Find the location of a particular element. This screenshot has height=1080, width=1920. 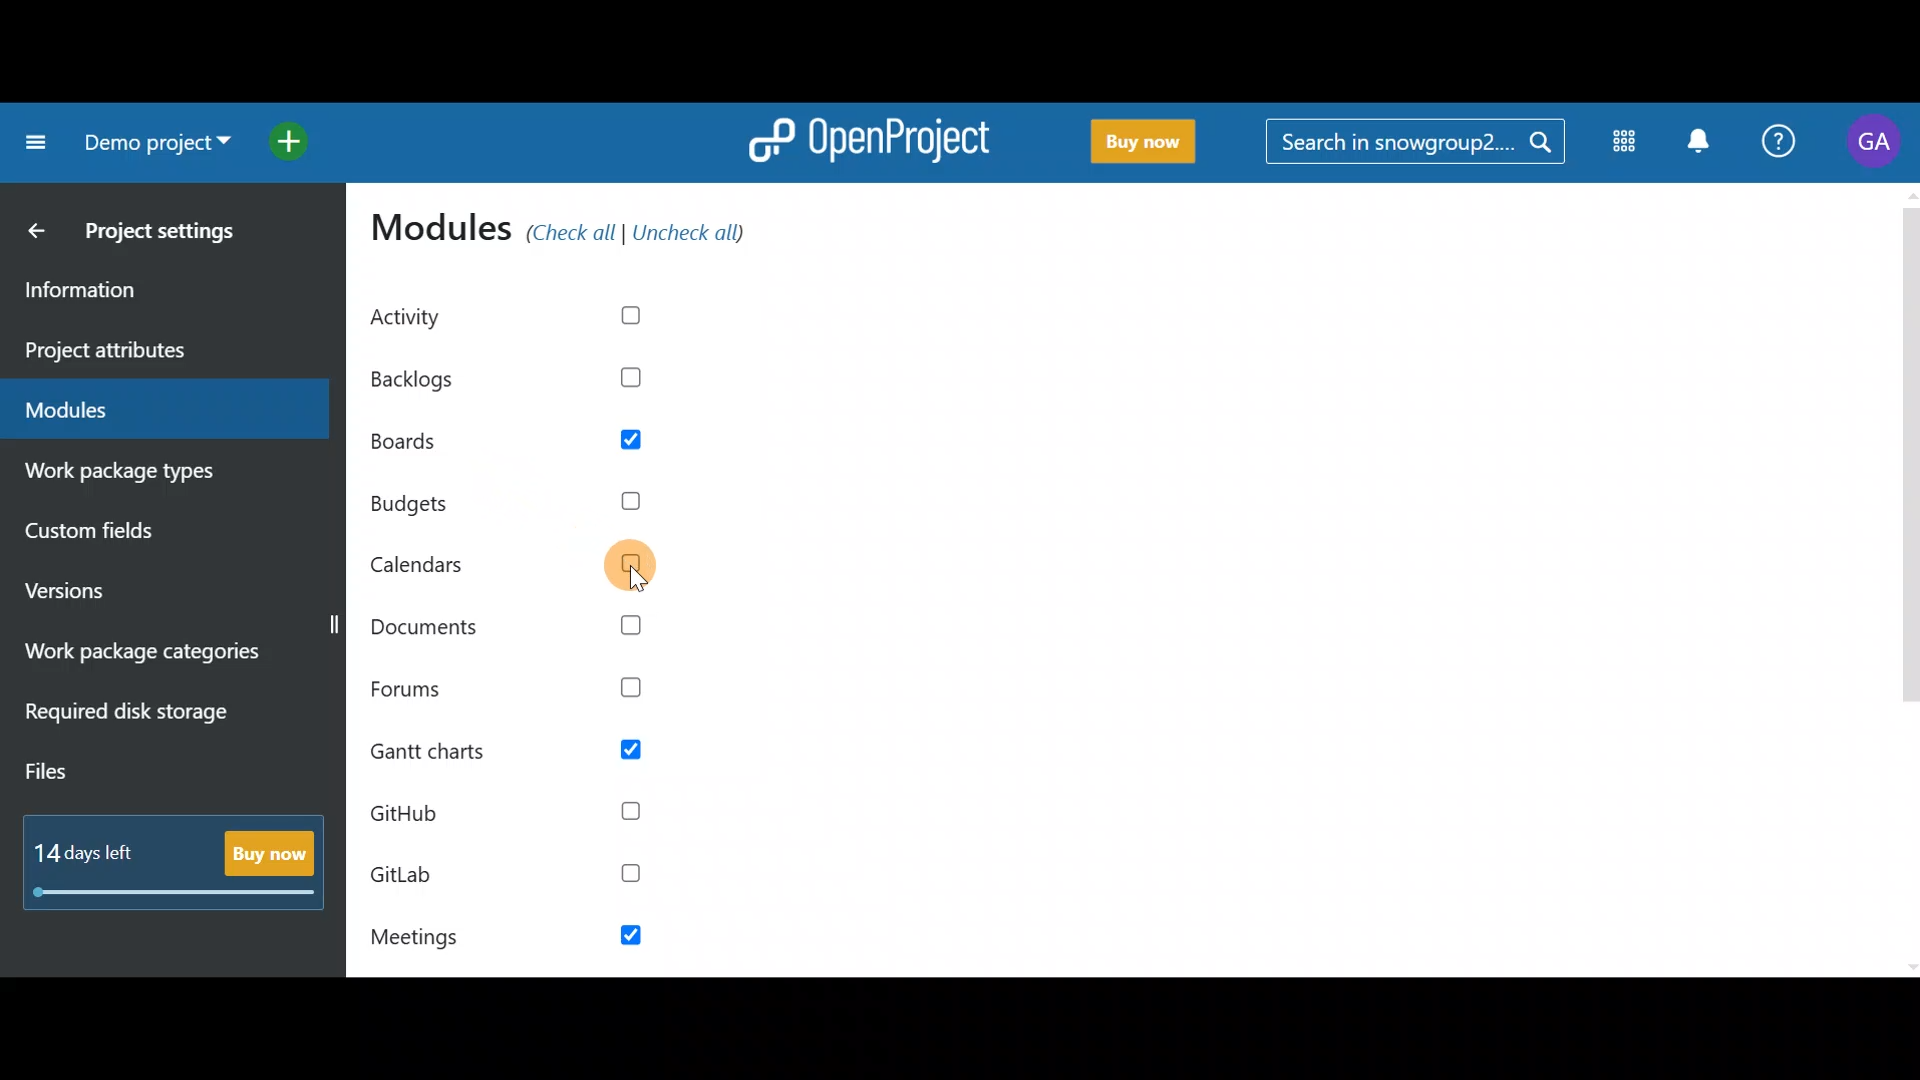

Budgets is located at coordinates (514, 507).